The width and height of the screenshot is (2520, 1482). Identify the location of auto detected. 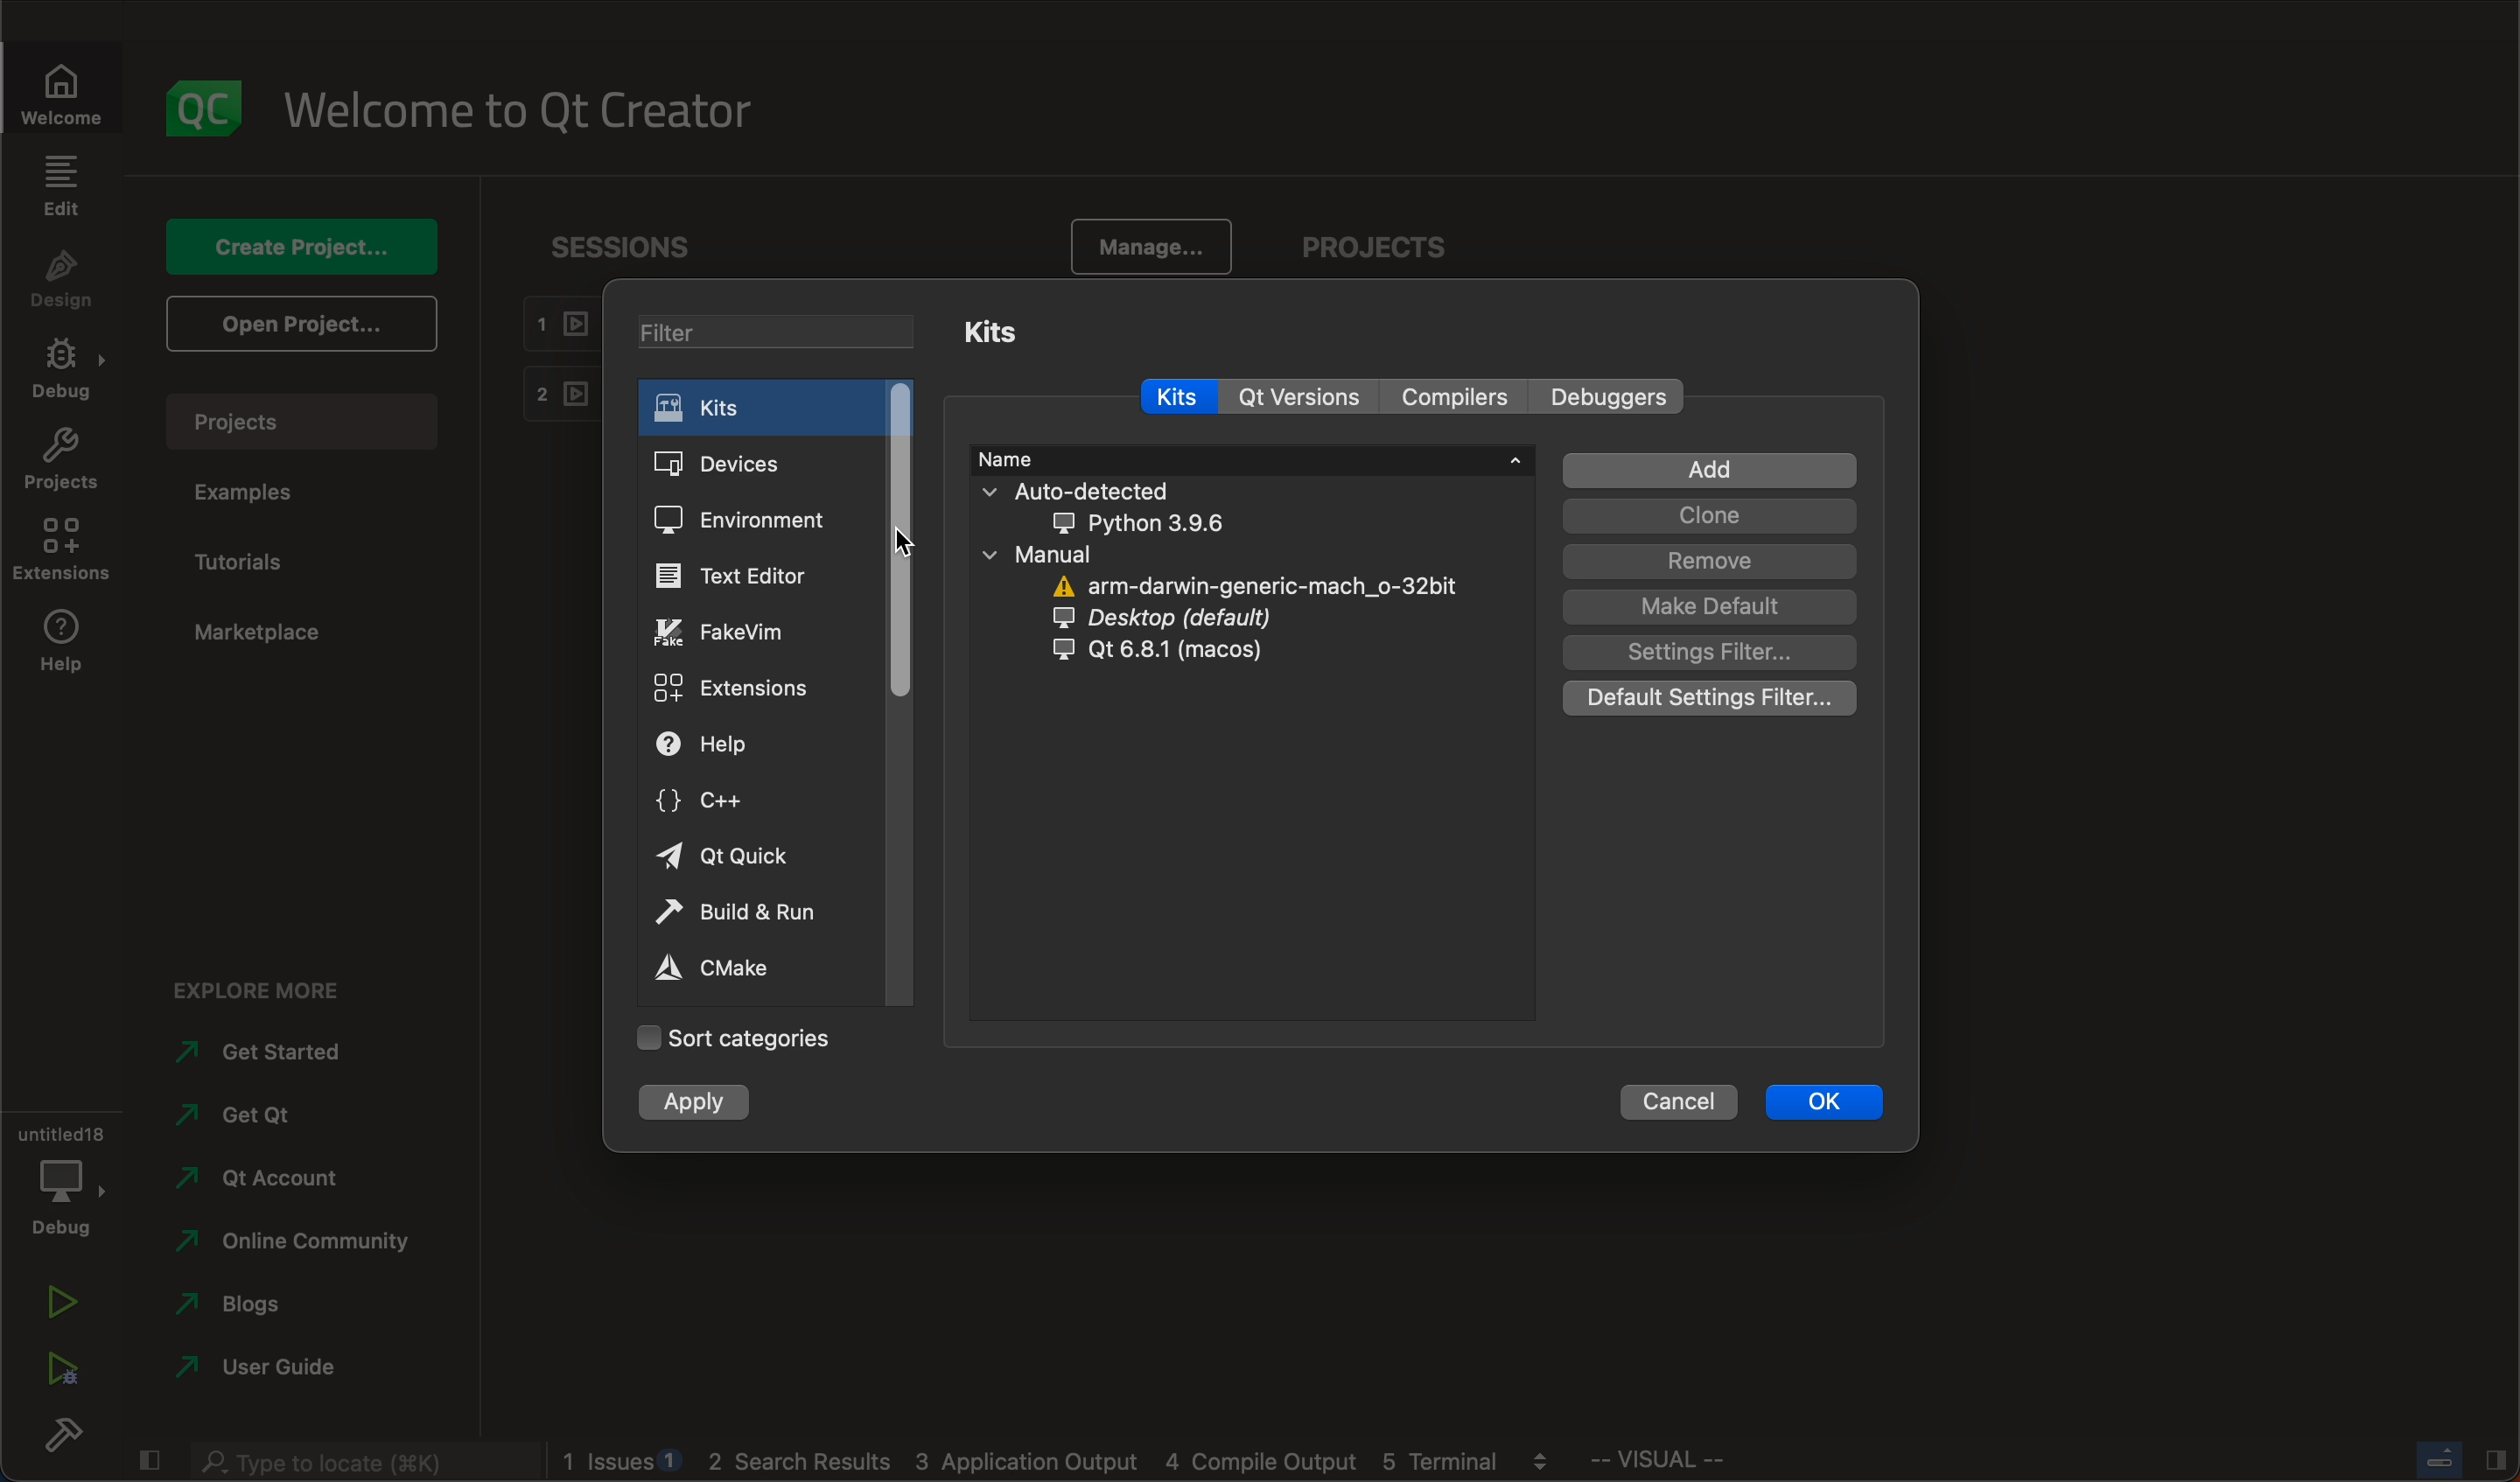
(1123, 506).